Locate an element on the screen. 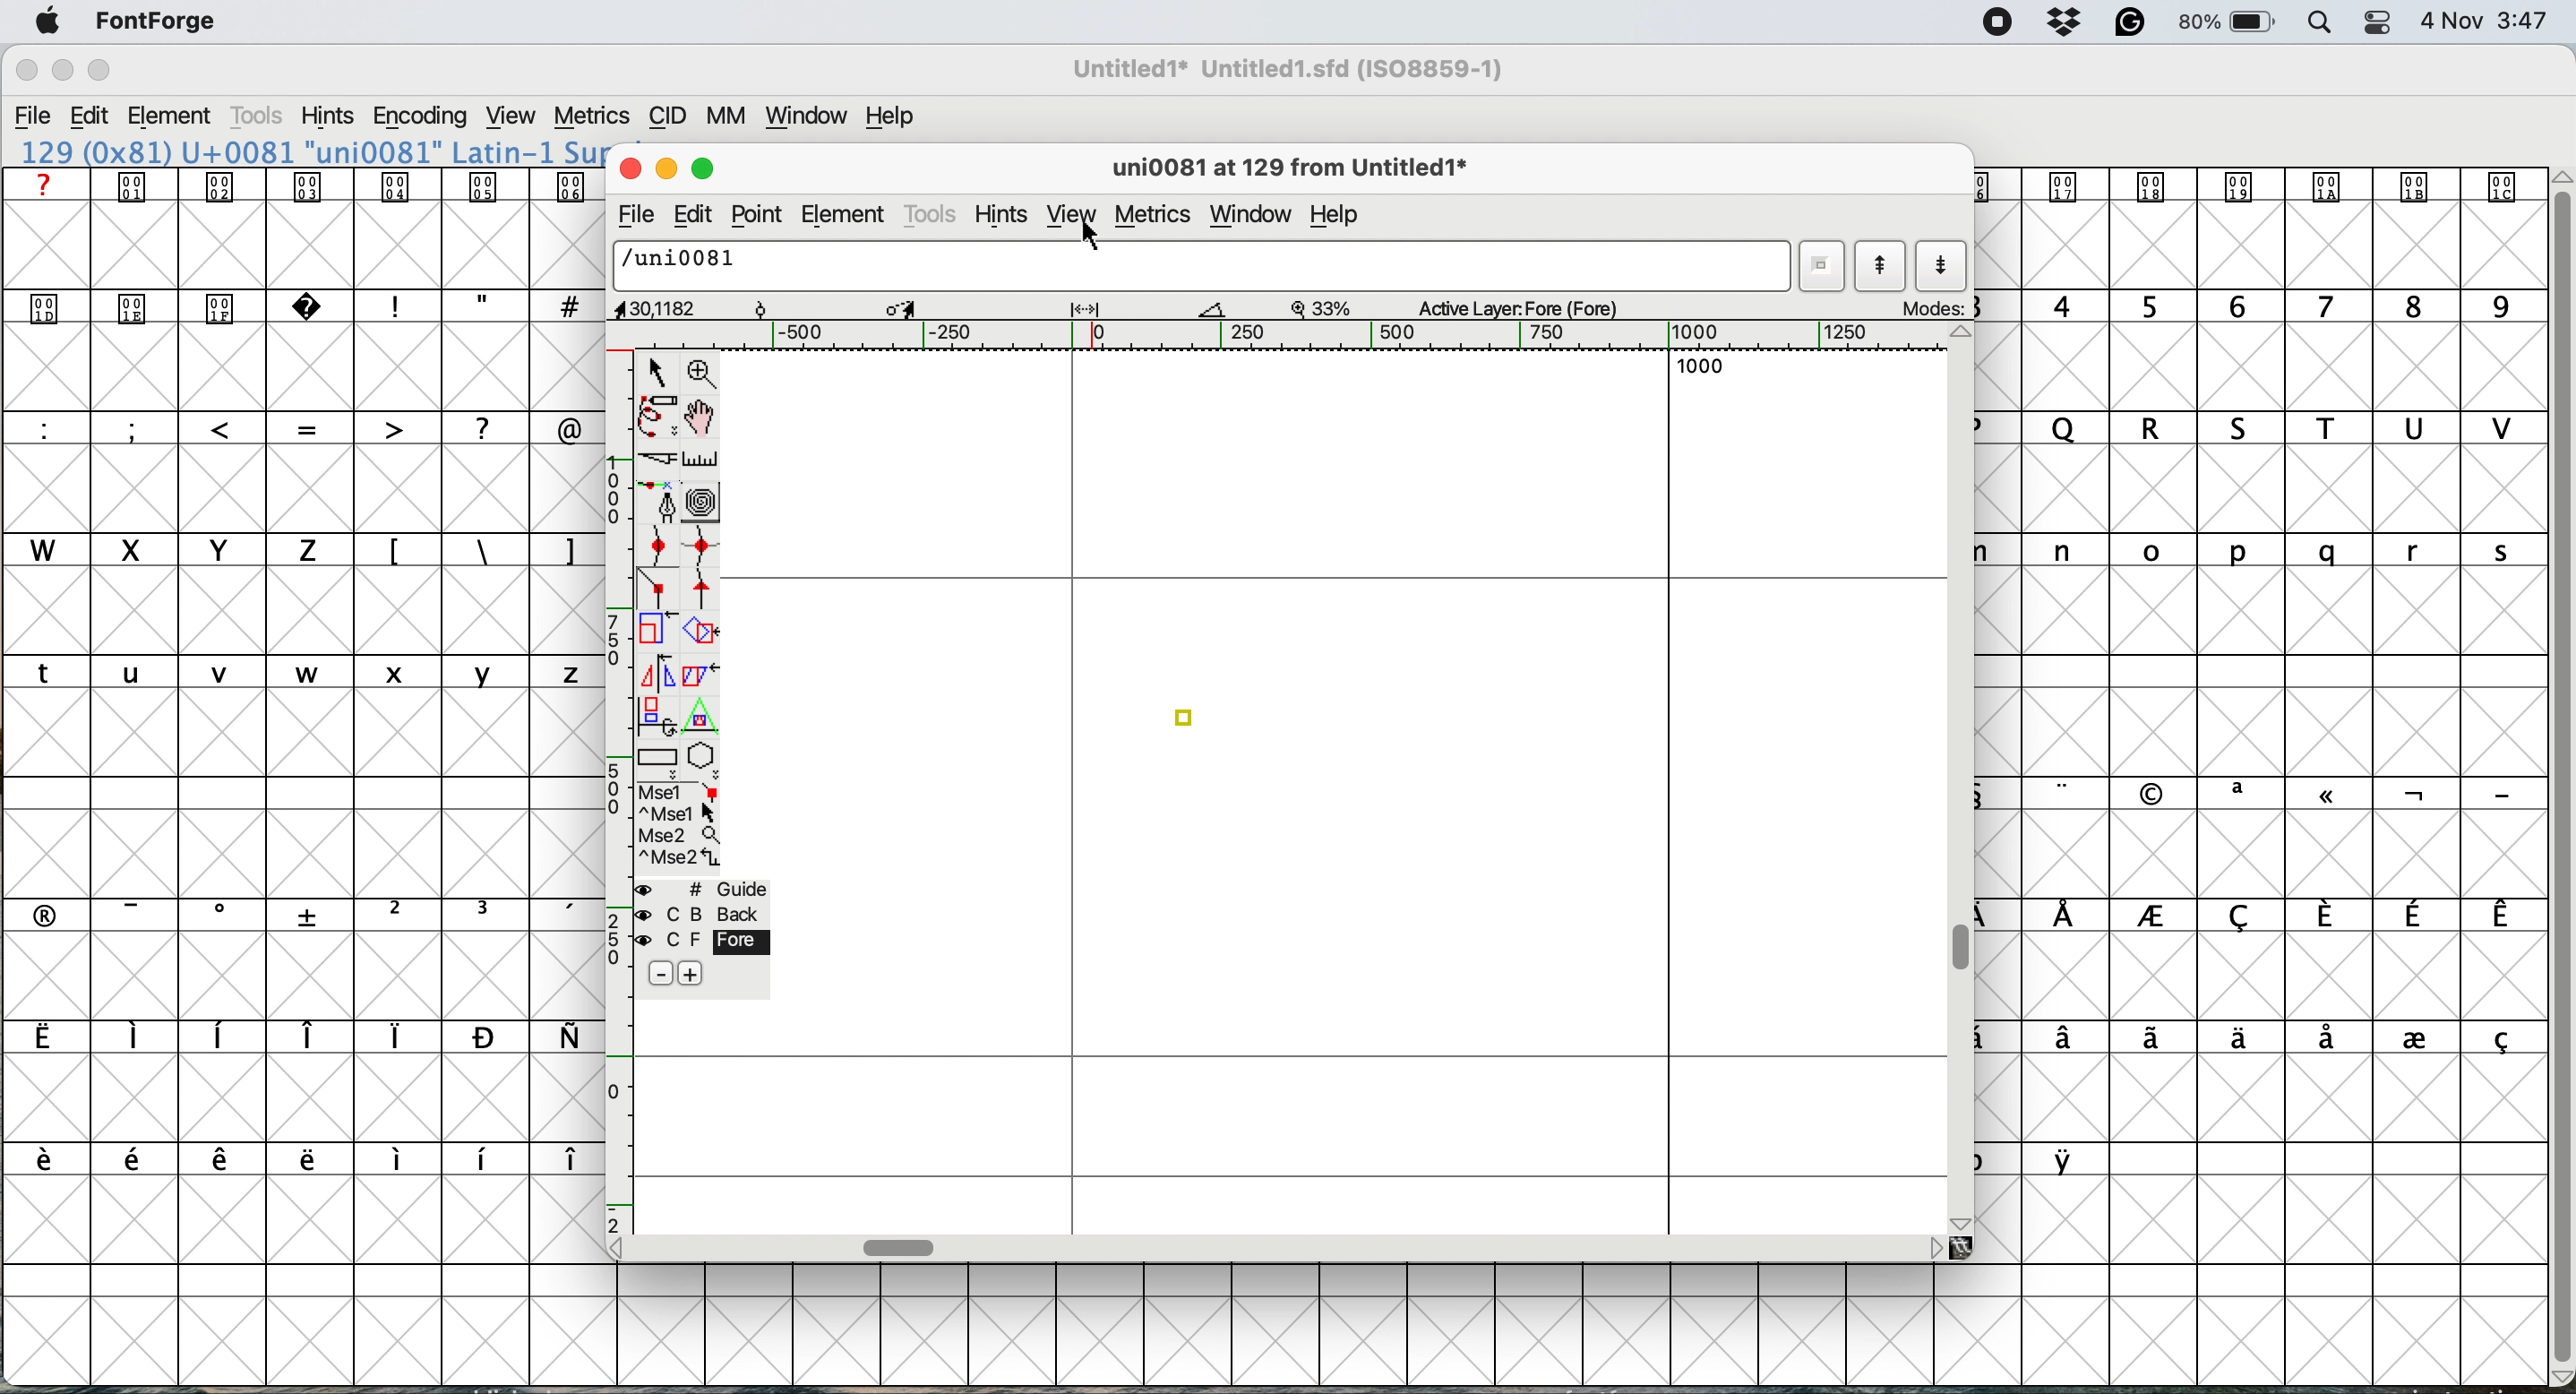  Dropbox Status Icon is located at coordinates (2066, 23).